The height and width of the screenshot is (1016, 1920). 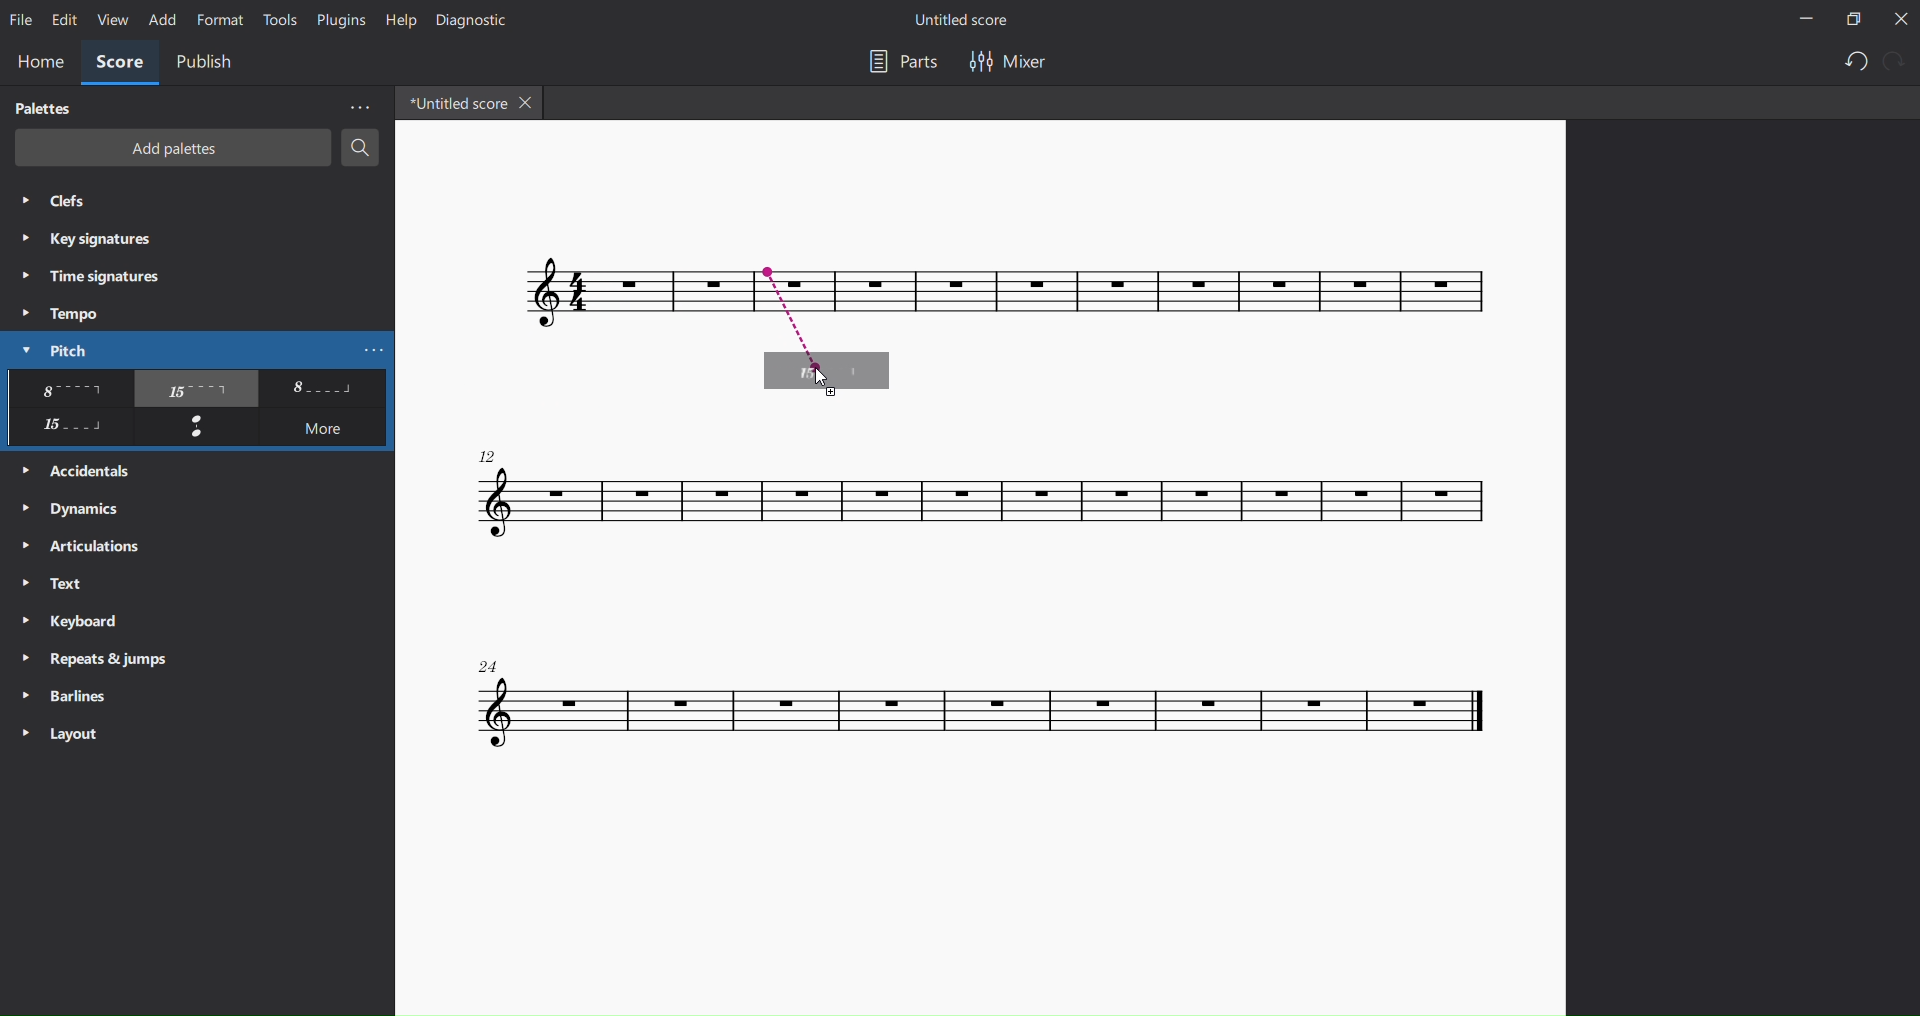 What do you see at coordinates (35, 64) in the screenshot?
I see `home` at bounding box center [35, 64].